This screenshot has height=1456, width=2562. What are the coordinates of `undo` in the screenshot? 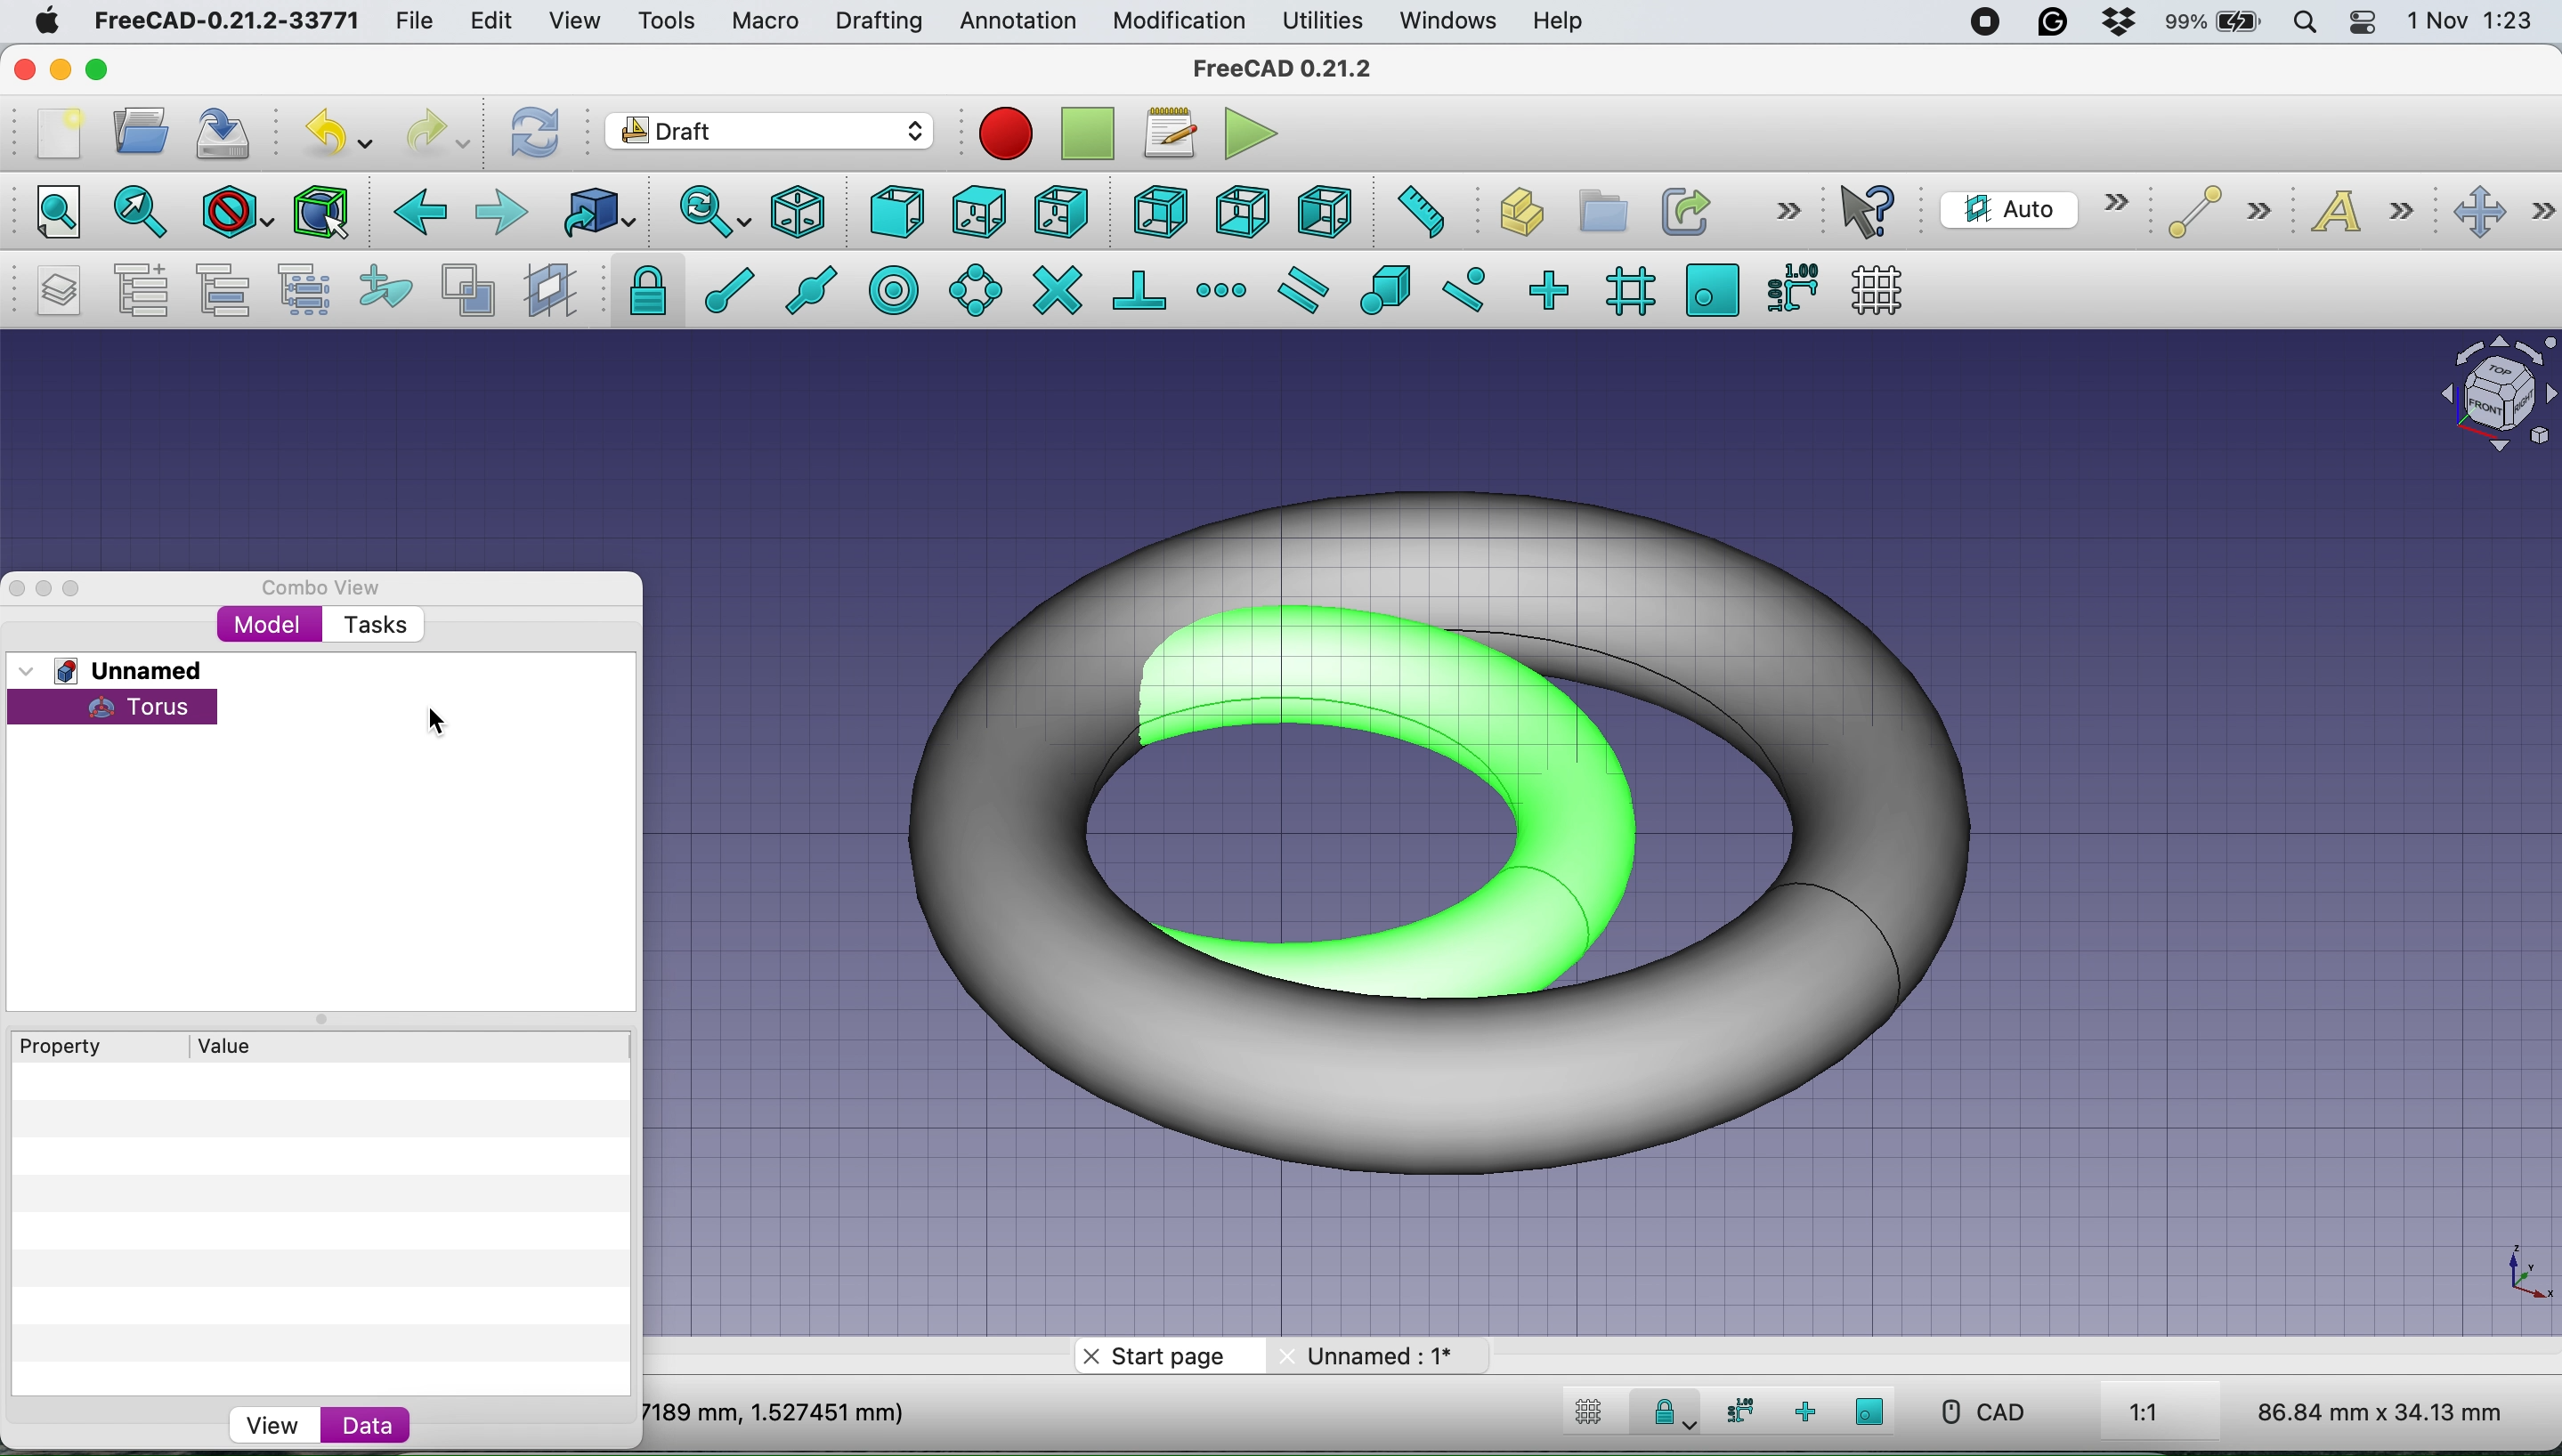 It's located at (337, 128).